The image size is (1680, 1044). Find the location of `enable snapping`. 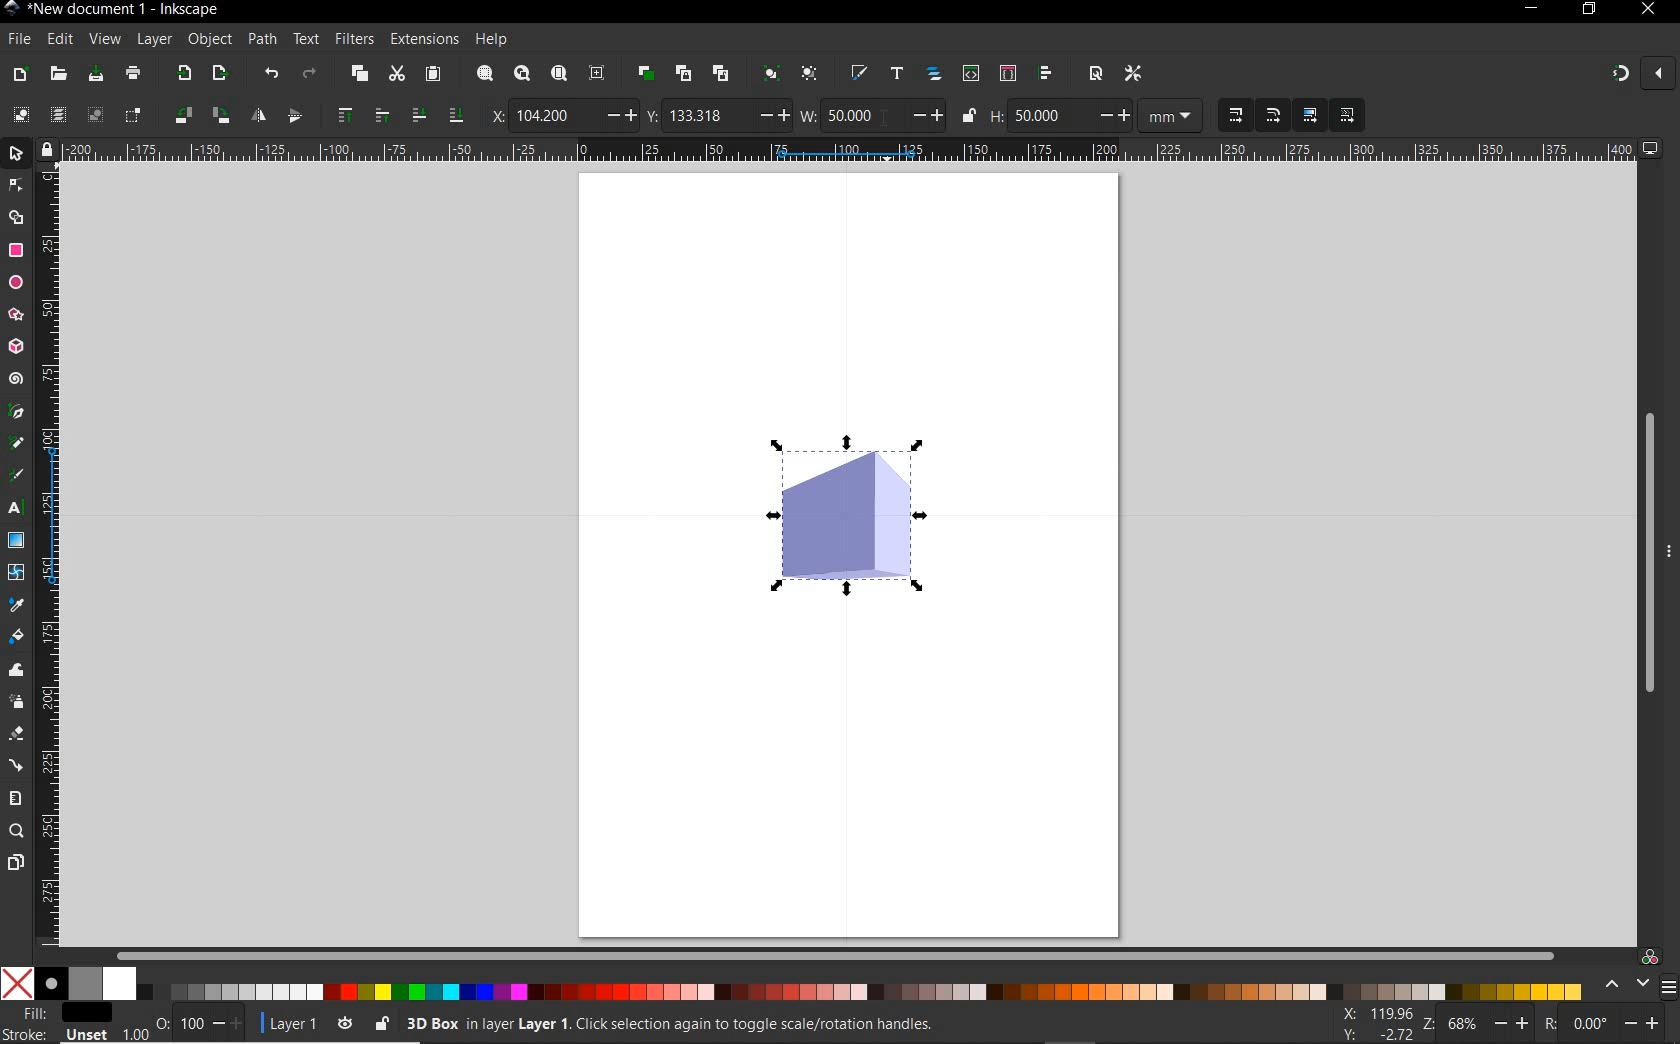

enable snapping is located at coordinates (1619, 75).